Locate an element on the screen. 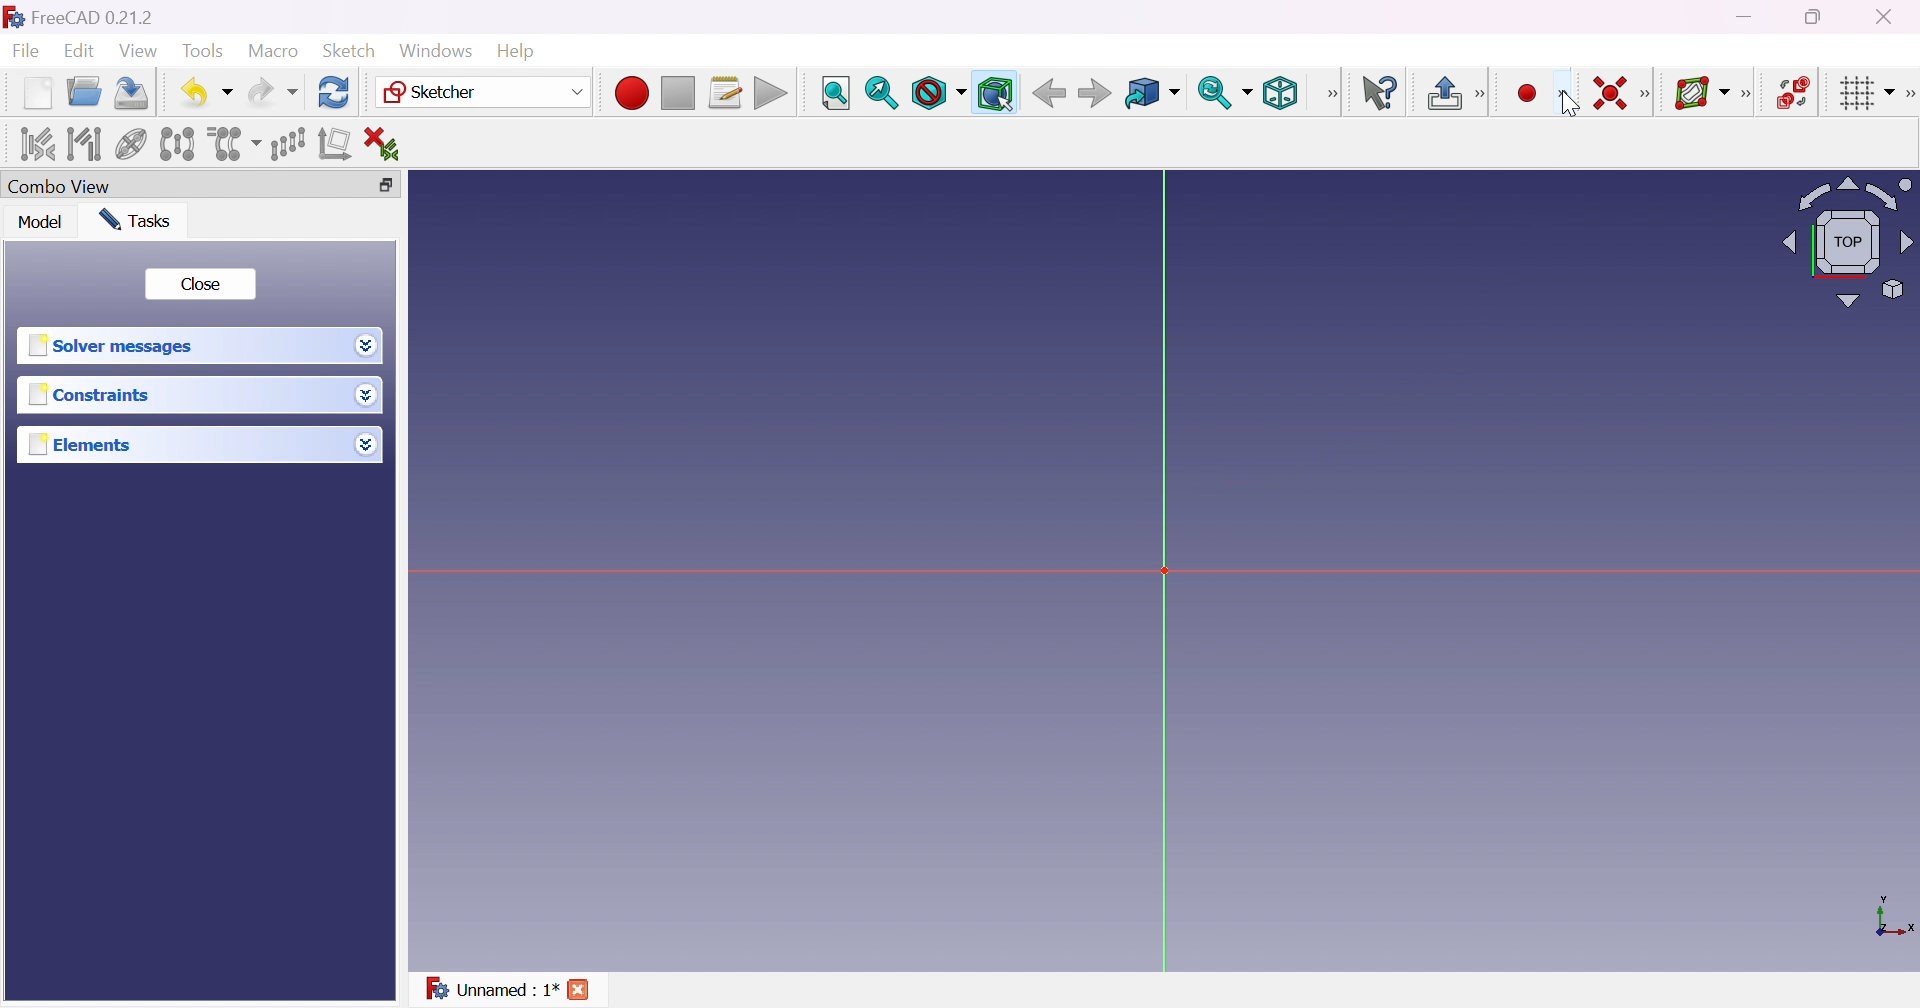 The width and height of the screenshot is (1920, 1008). Delete all constraints is located at coordinates (390, 144).